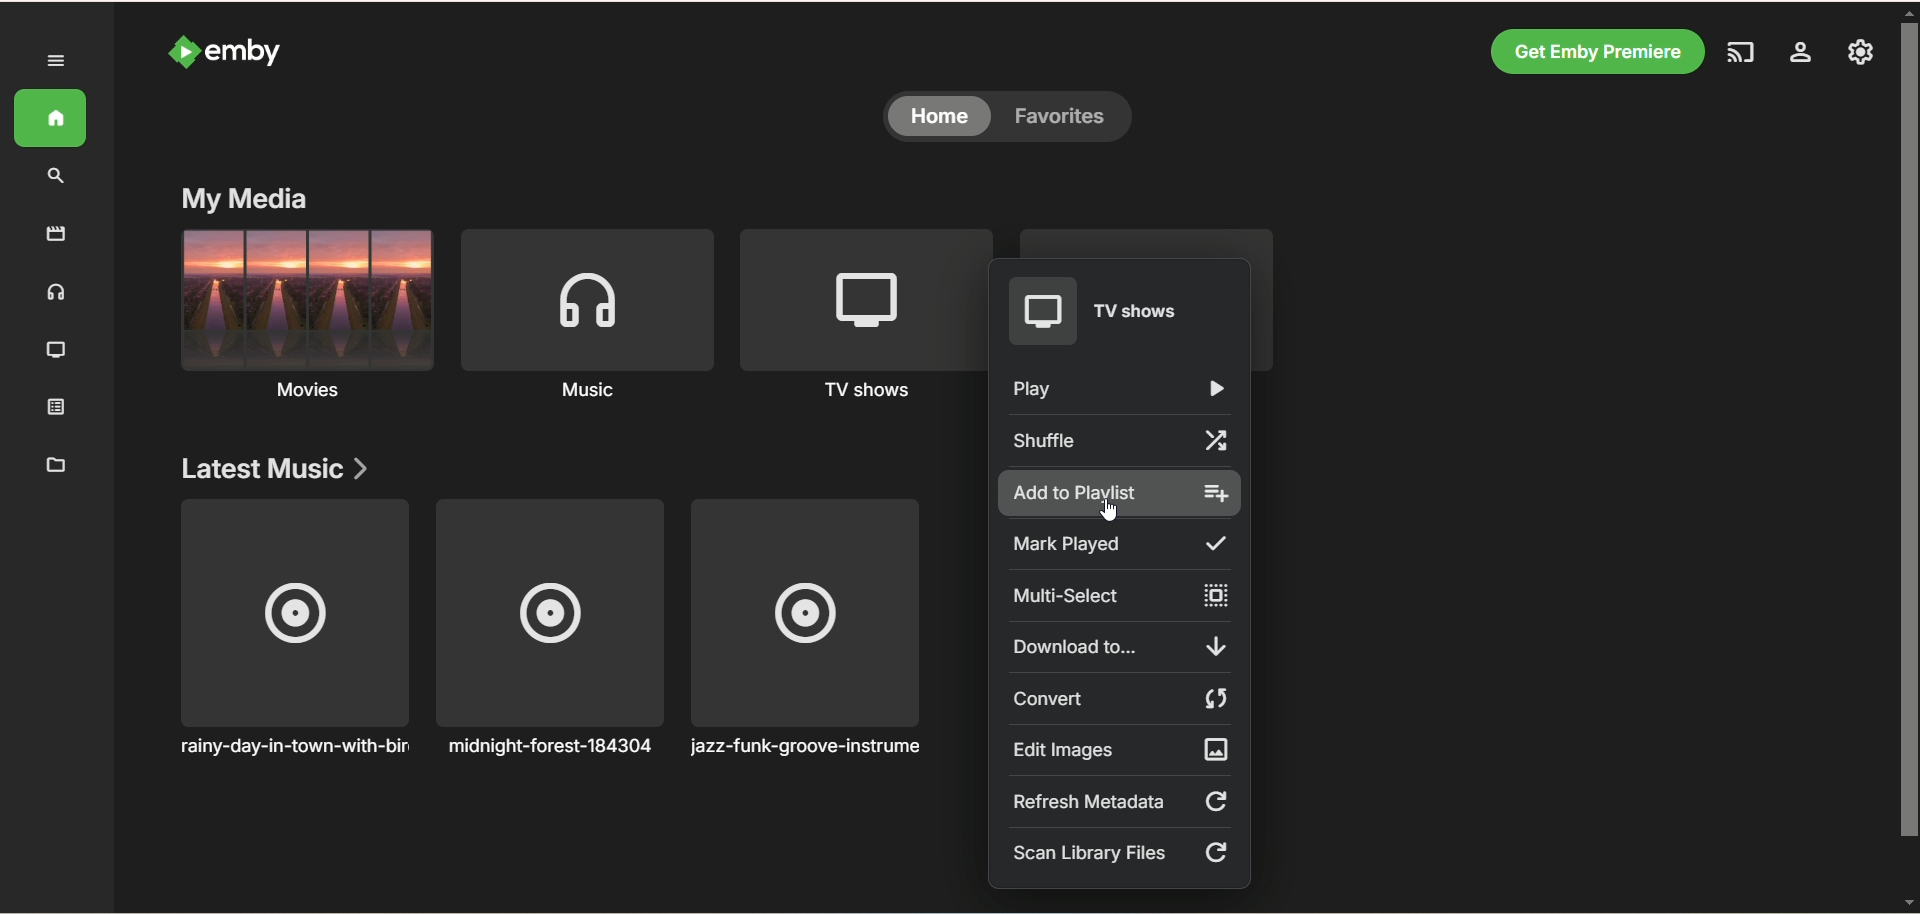  I want to click on latest music, so click(274, 470).